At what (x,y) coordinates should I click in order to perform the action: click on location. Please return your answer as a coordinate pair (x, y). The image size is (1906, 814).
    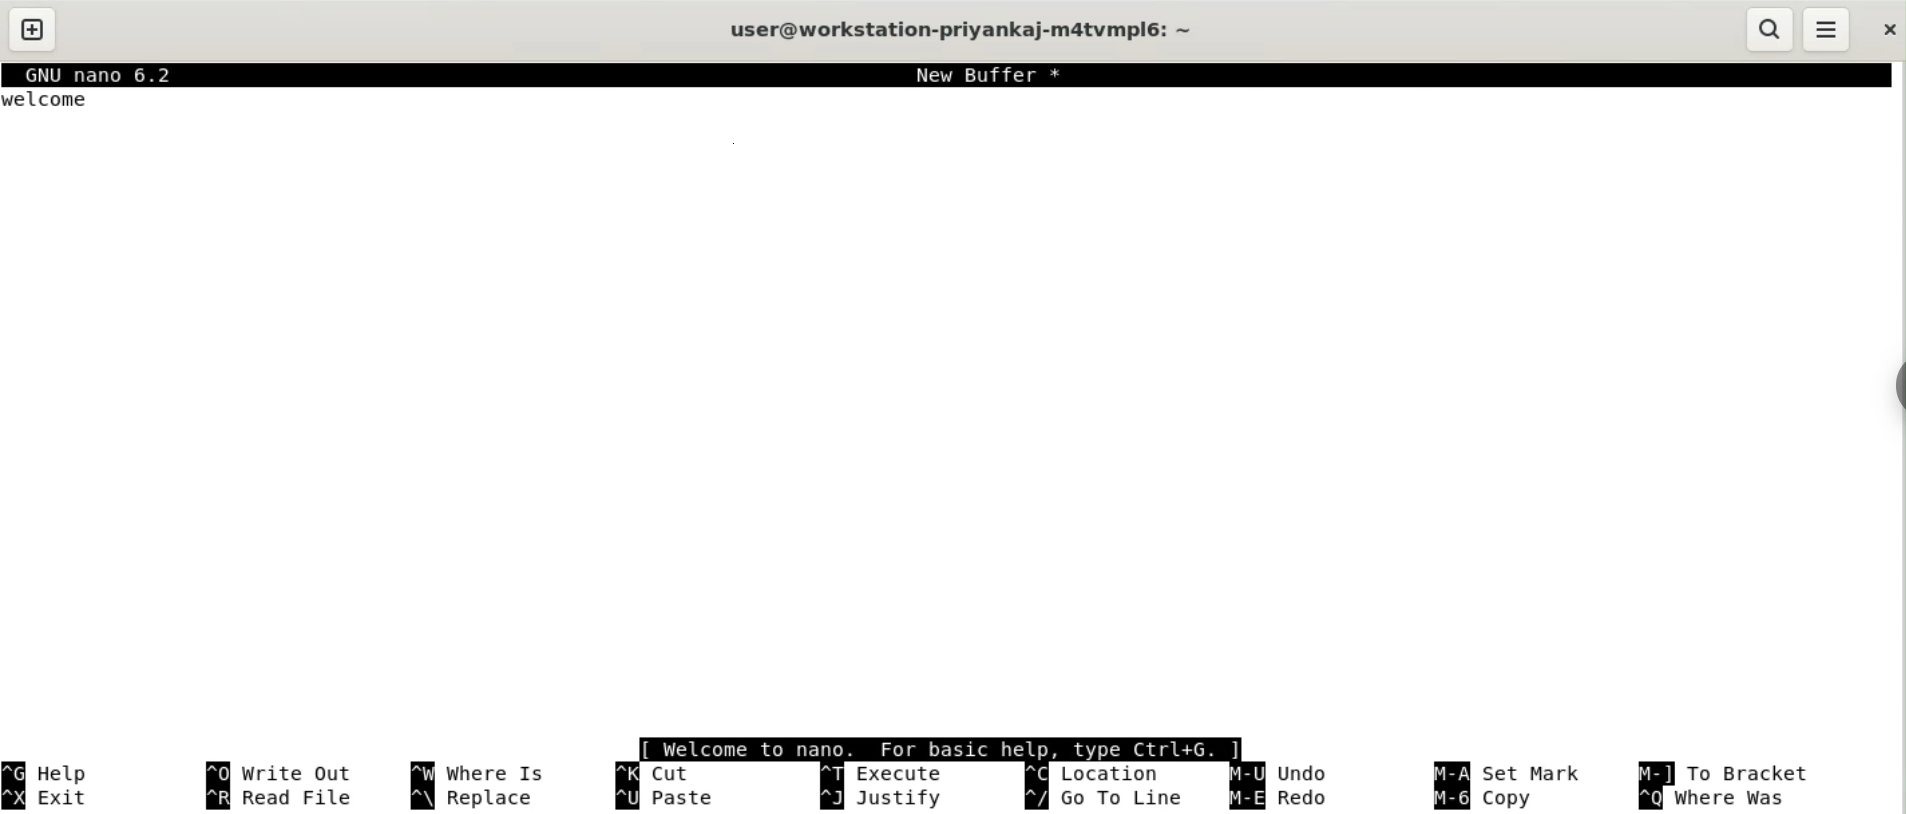
    Looking at the image, I should click on (1094, 773).